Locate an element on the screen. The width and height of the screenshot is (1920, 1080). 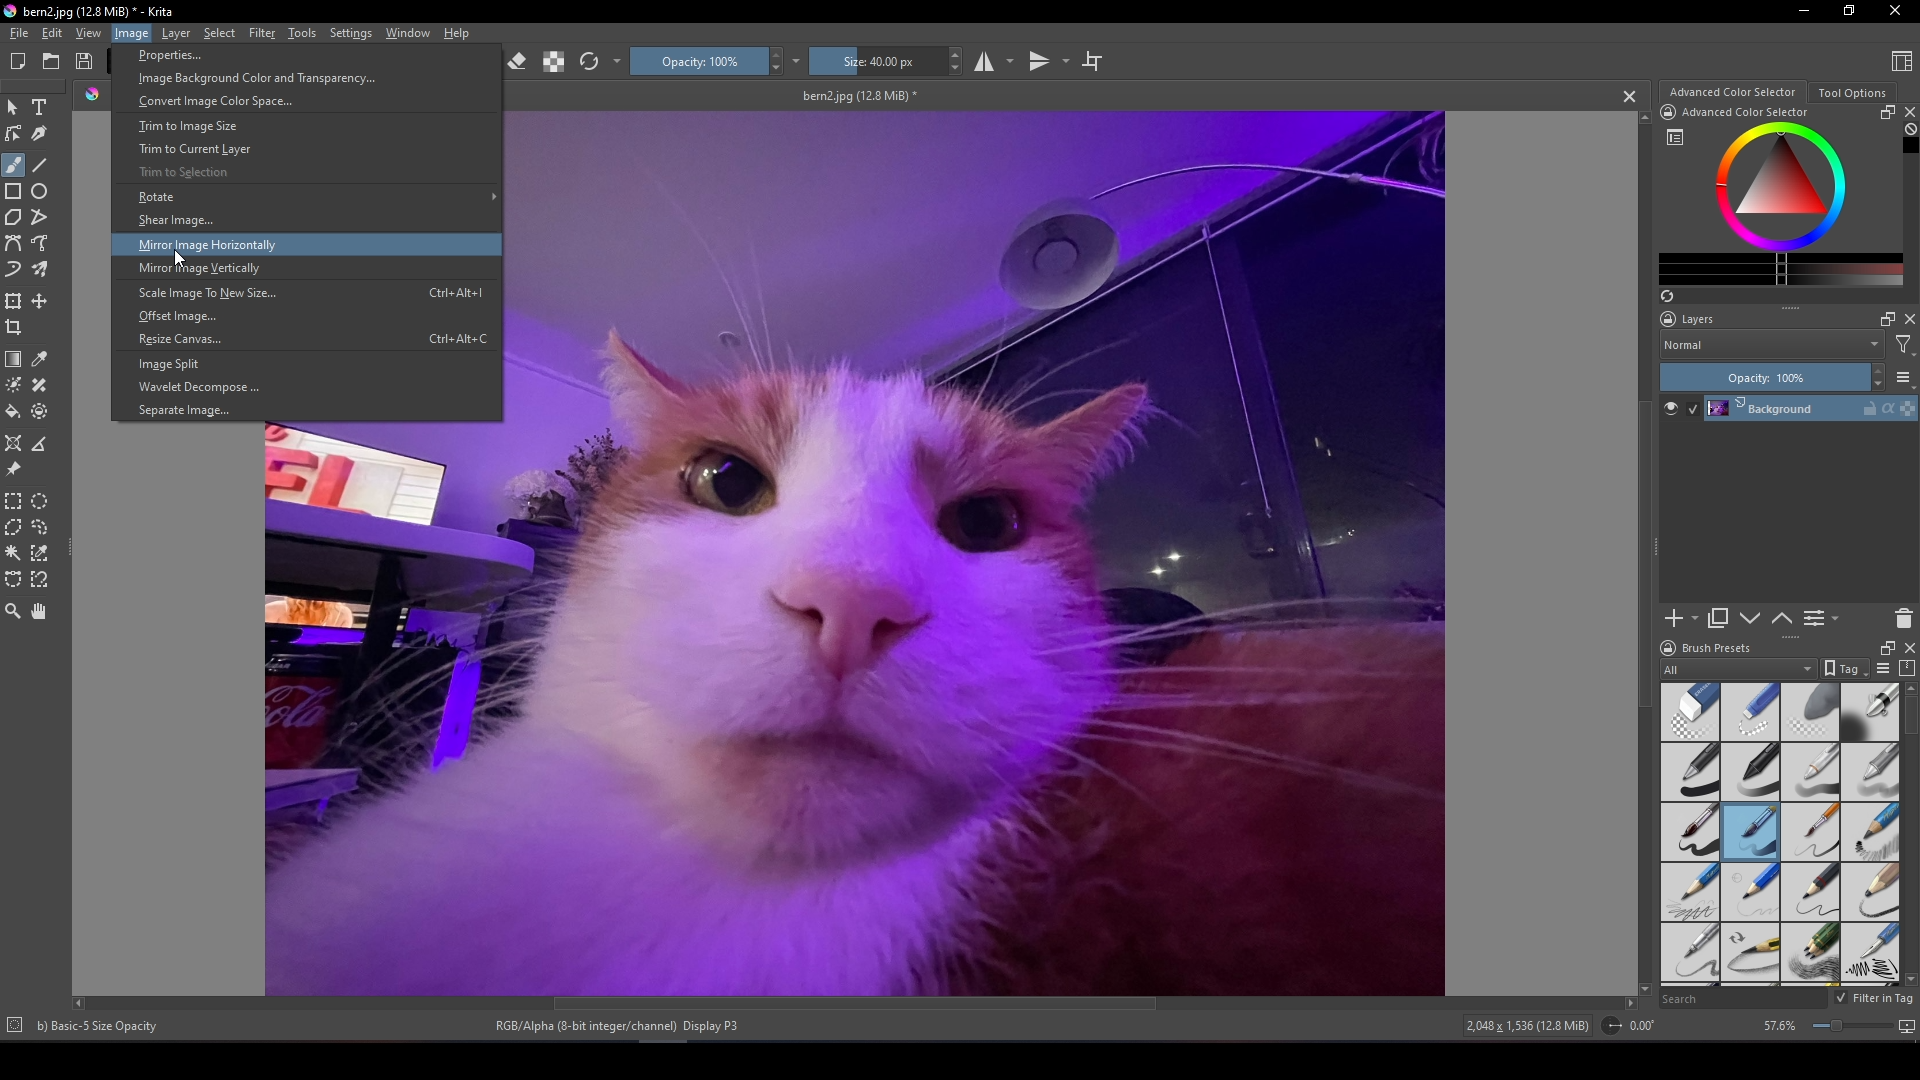
Filter is located at coordinates (263, 34).